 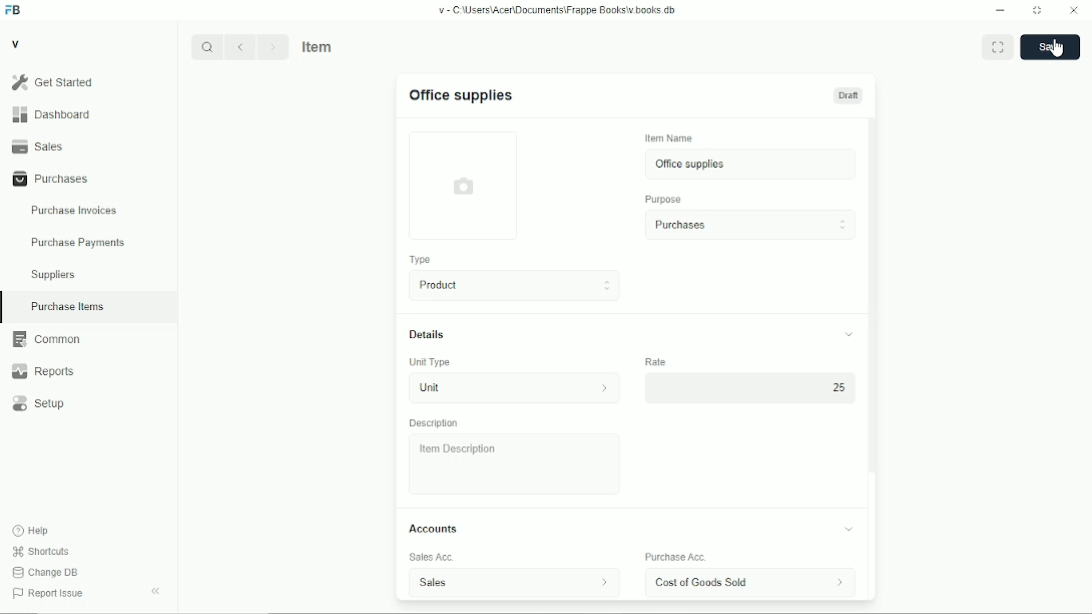 I want to click on office supplies, so click(x=752, y=164).